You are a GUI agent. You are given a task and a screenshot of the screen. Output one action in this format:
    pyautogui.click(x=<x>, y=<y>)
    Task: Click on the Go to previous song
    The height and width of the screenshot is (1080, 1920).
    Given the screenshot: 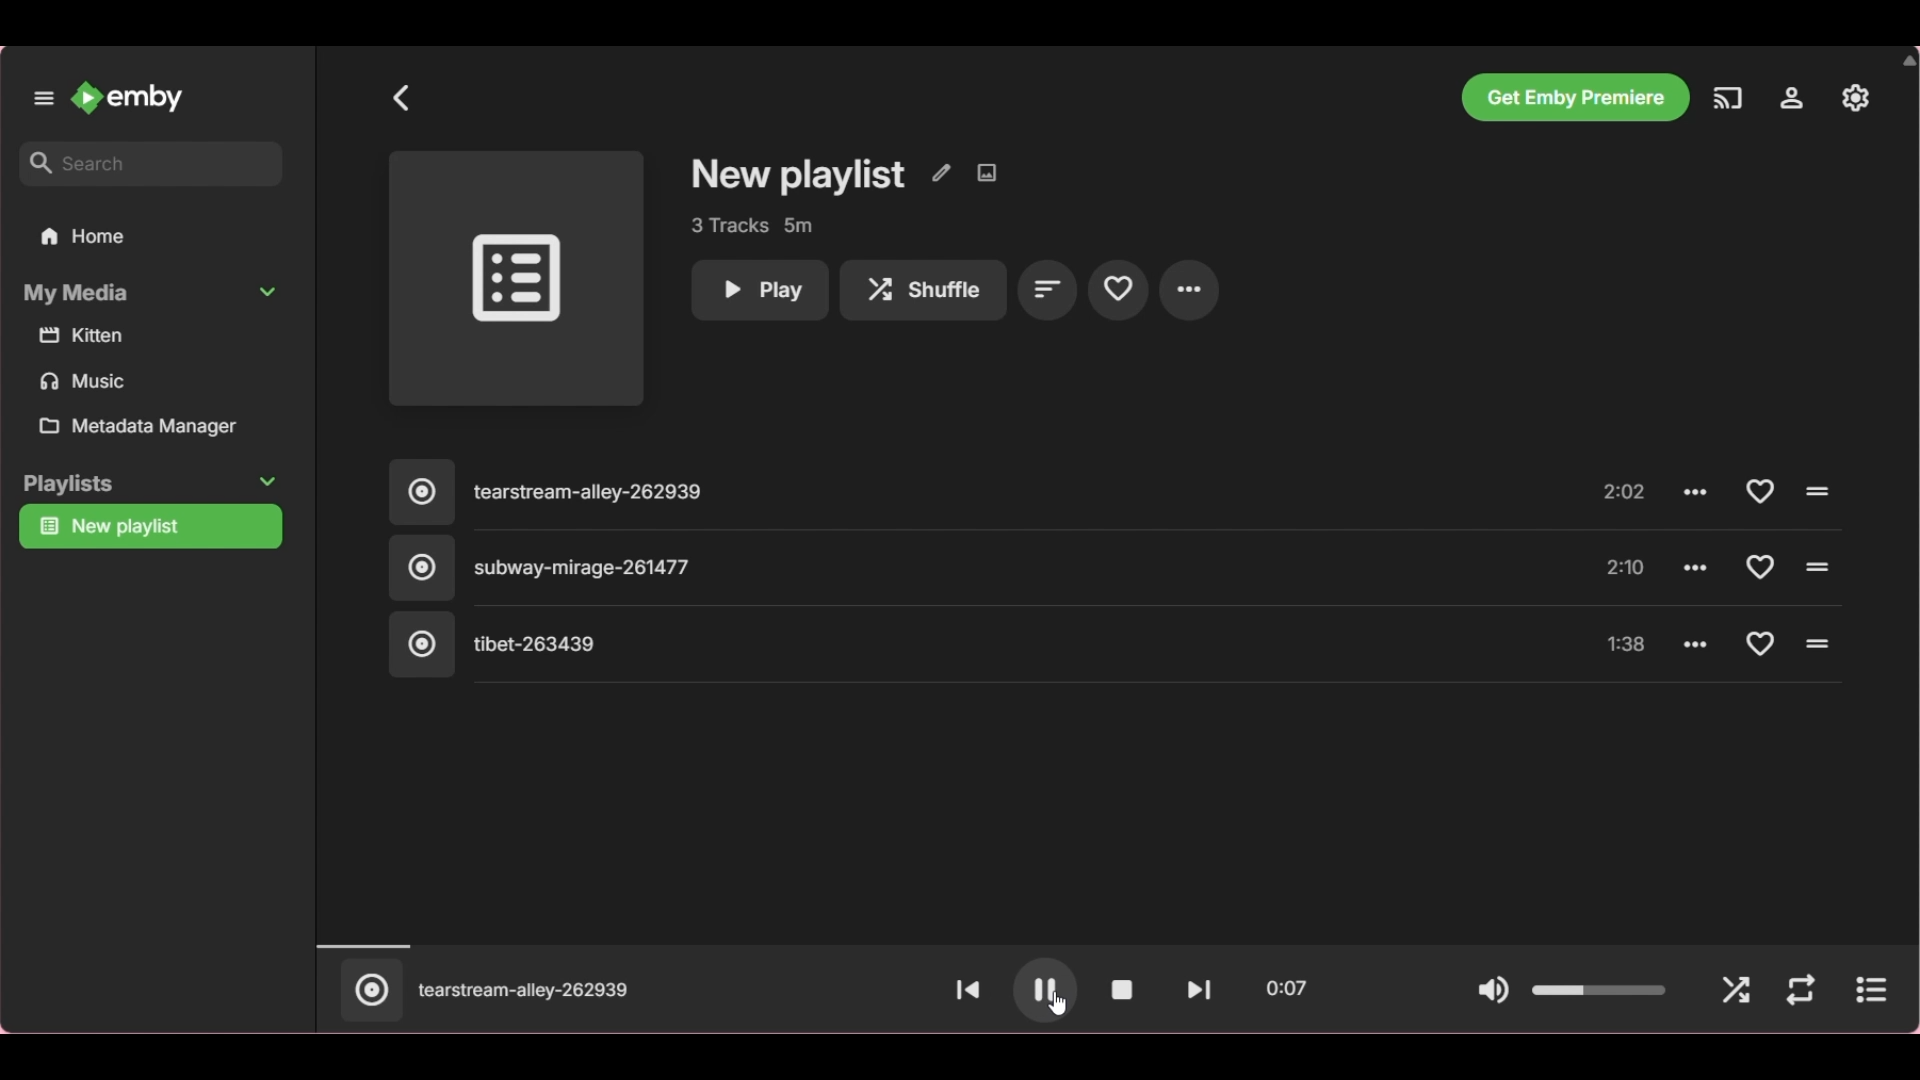 What is the action you would take?
    pyautogui.click(x=965, y=988)
    